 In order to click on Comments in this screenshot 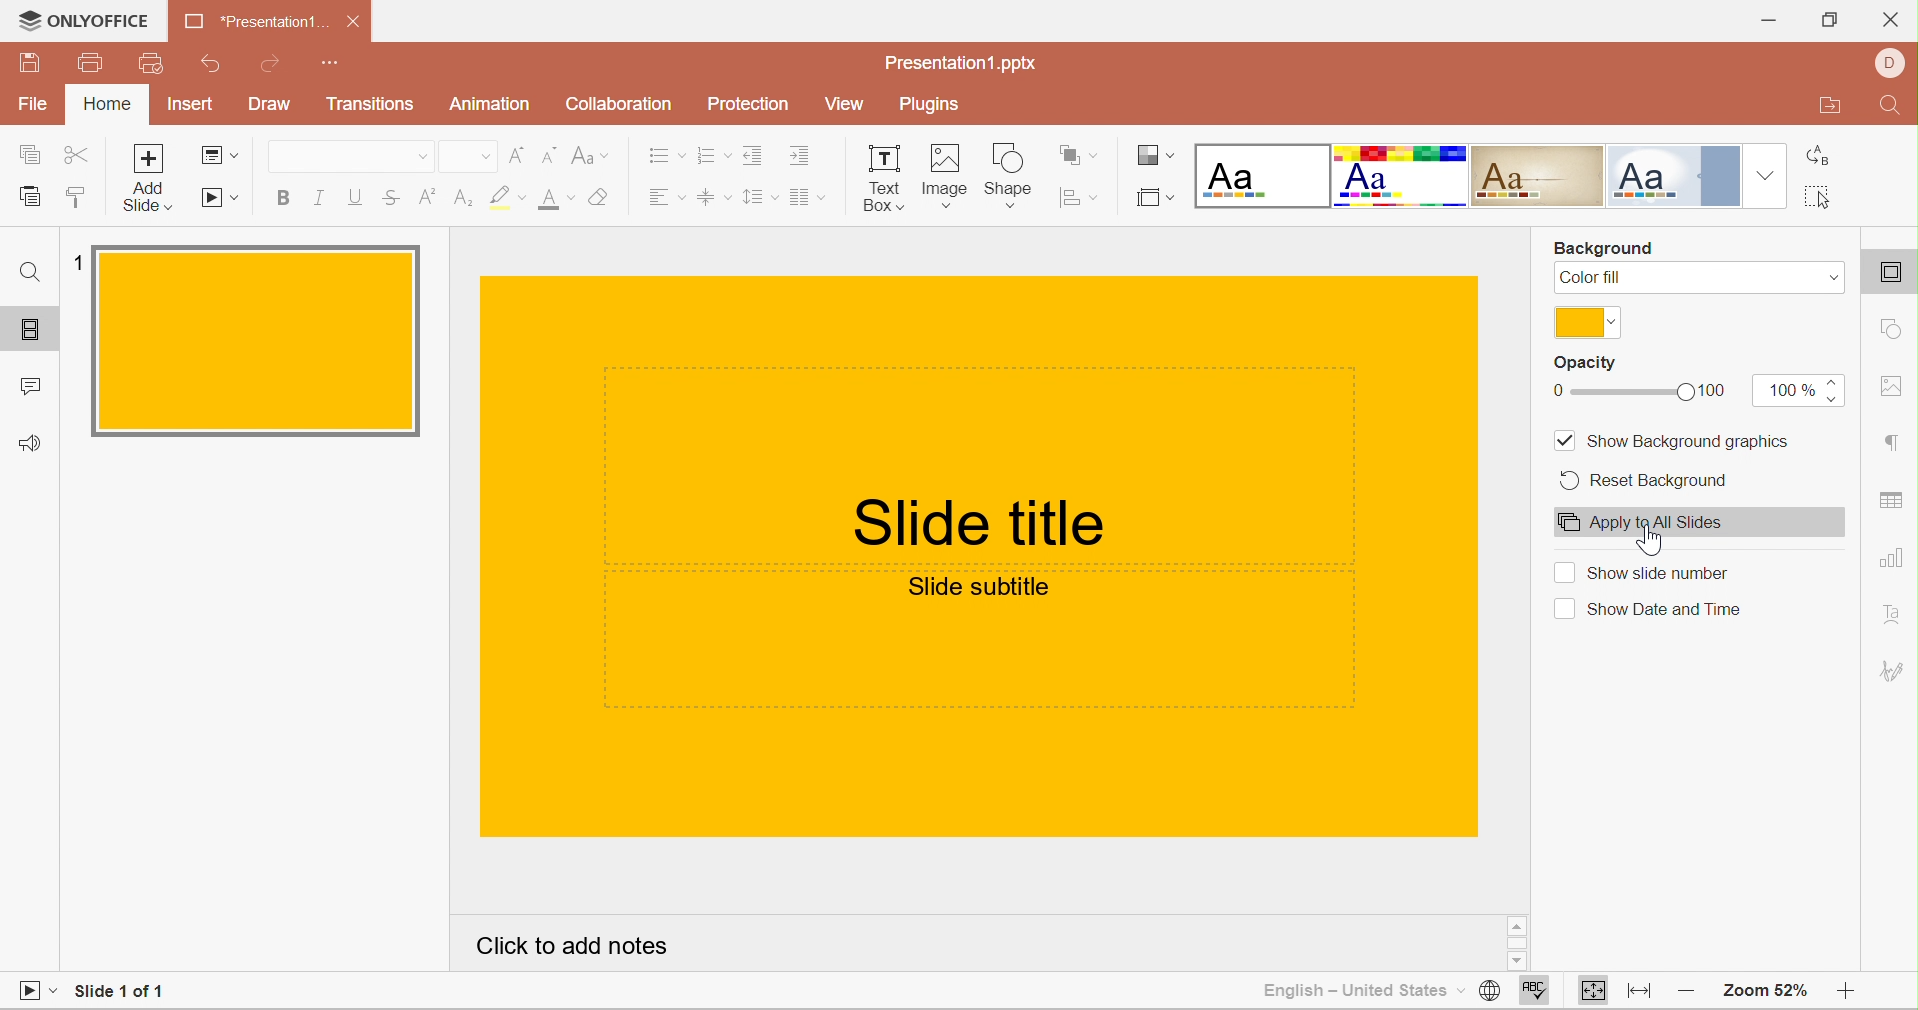, I will do `click(28, 388)`.